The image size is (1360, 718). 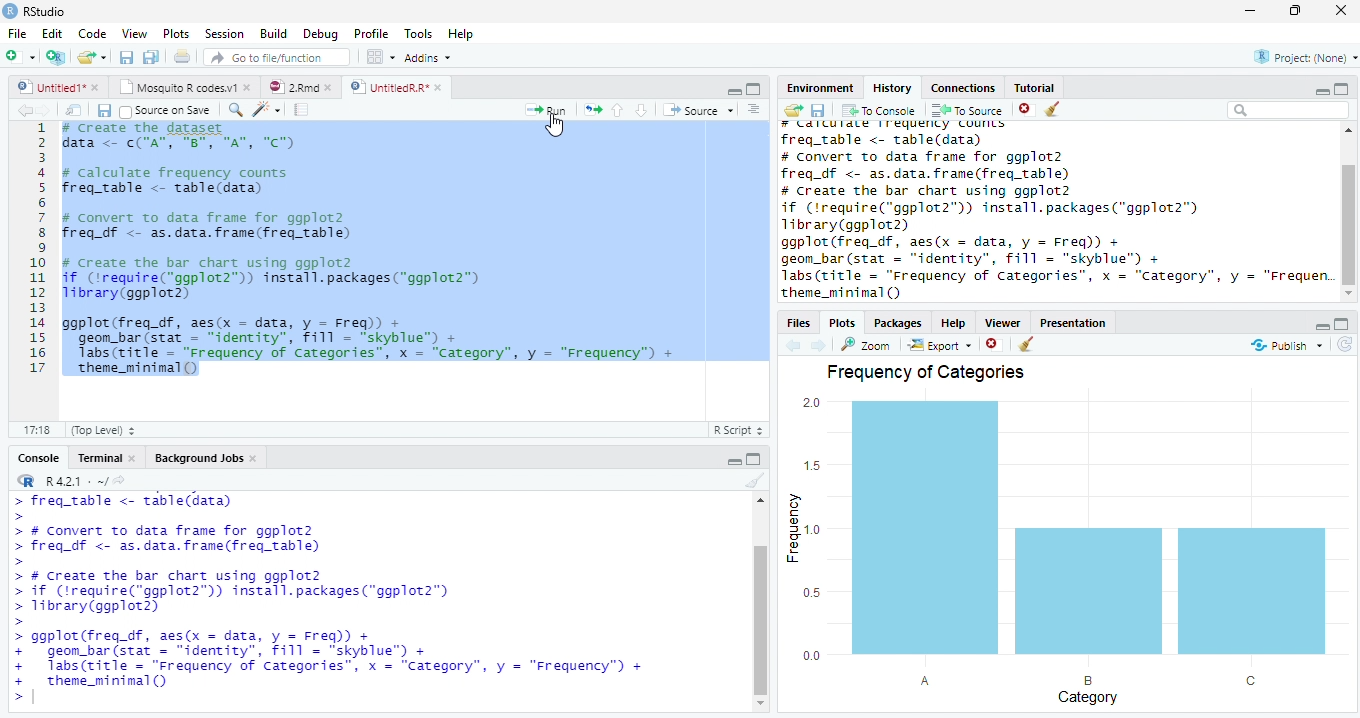 I want to click on History, so click(x=896, y=88).